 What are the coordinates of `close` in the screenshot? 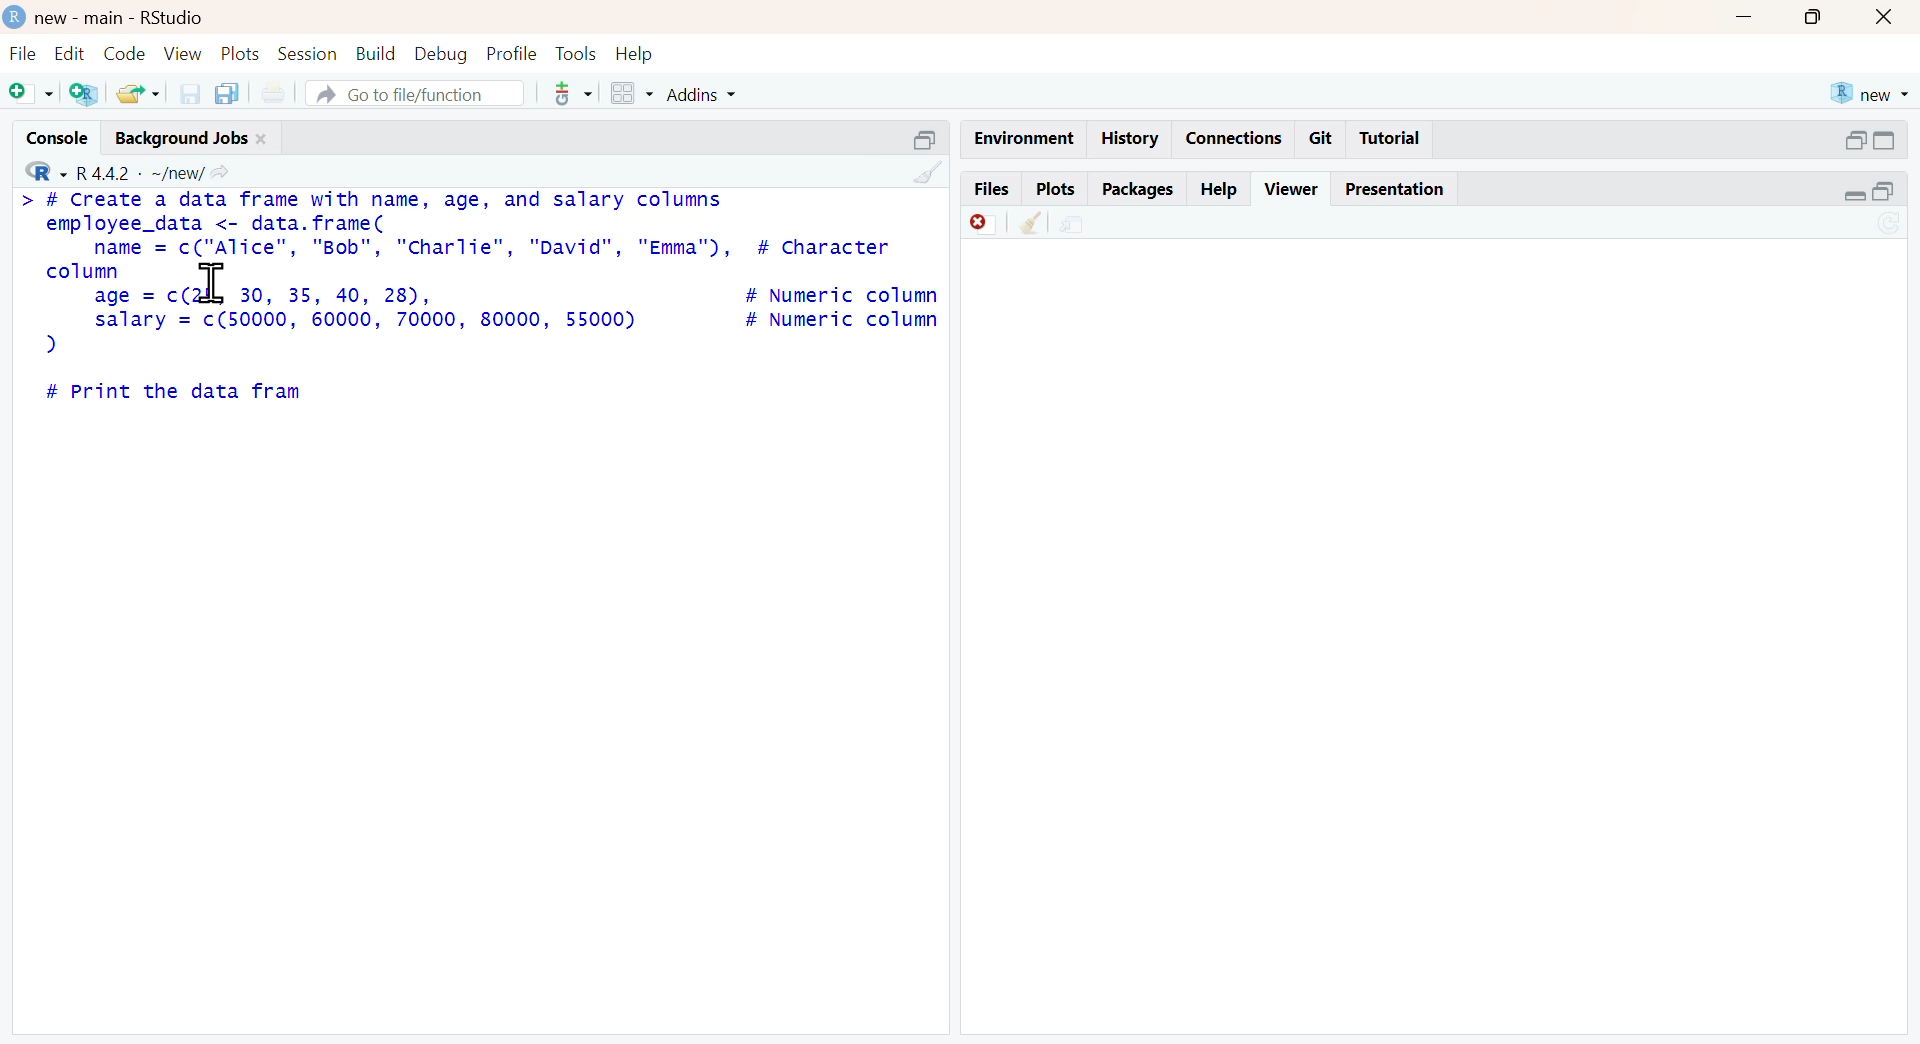 It's located at (1891, 17).